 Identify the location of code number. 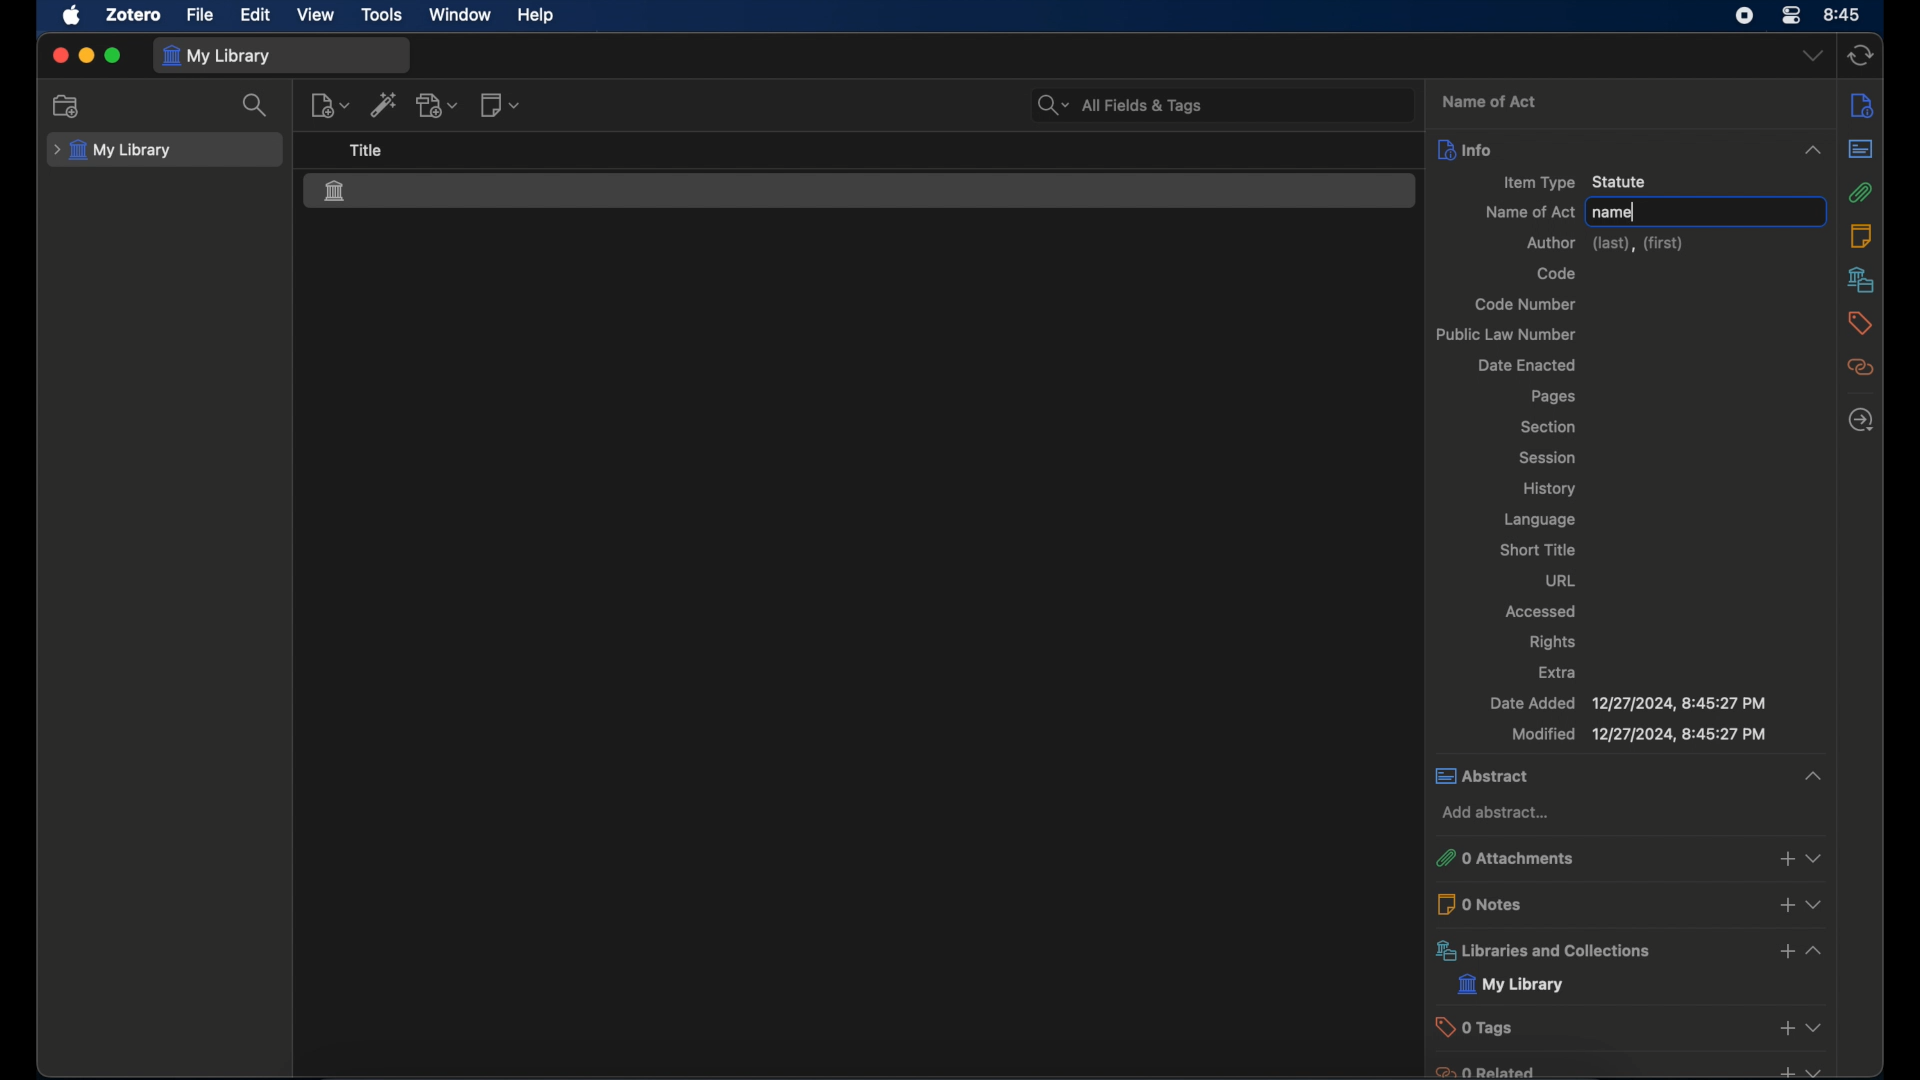
(1524, 304).